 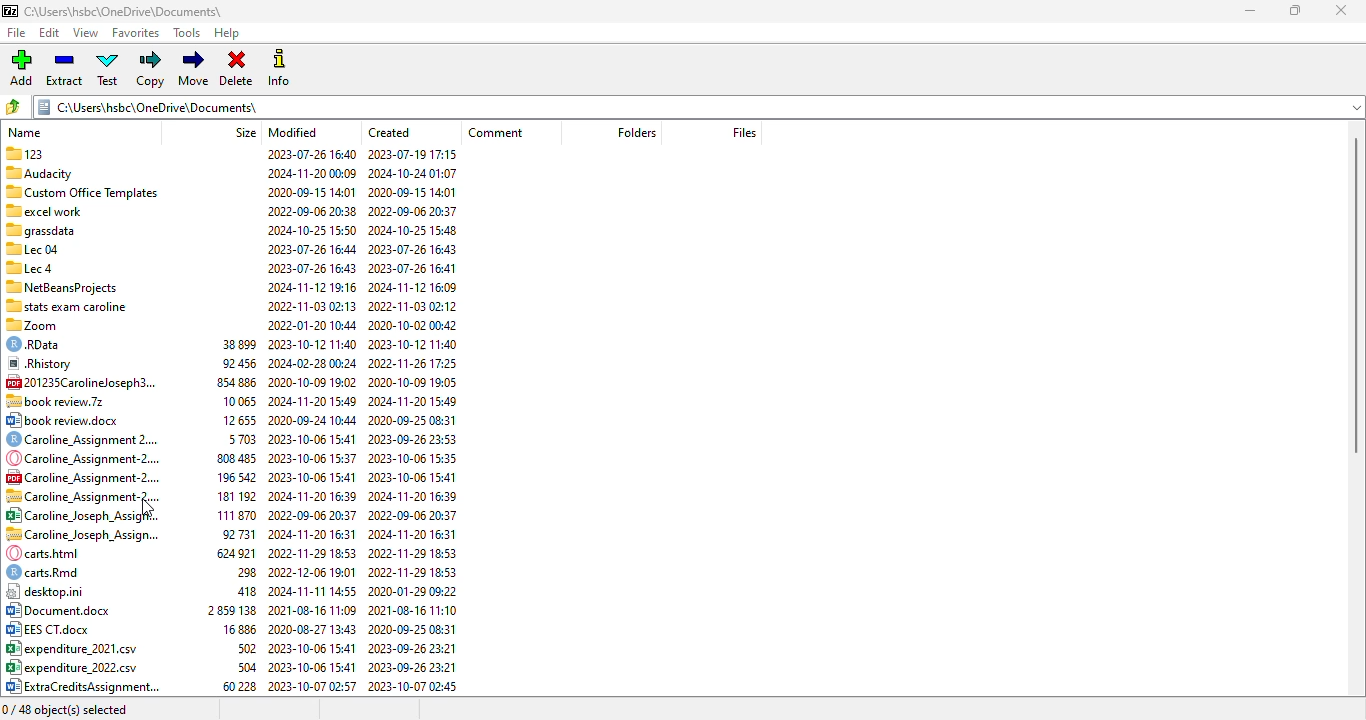 What do you see at coordinates (229, 439) in the screenshot?
I see `©) Caroline_Assignment 2.... 5703 2023-10-06 15:41 2023-09-26 23:53` at bounding box center [229, 439].